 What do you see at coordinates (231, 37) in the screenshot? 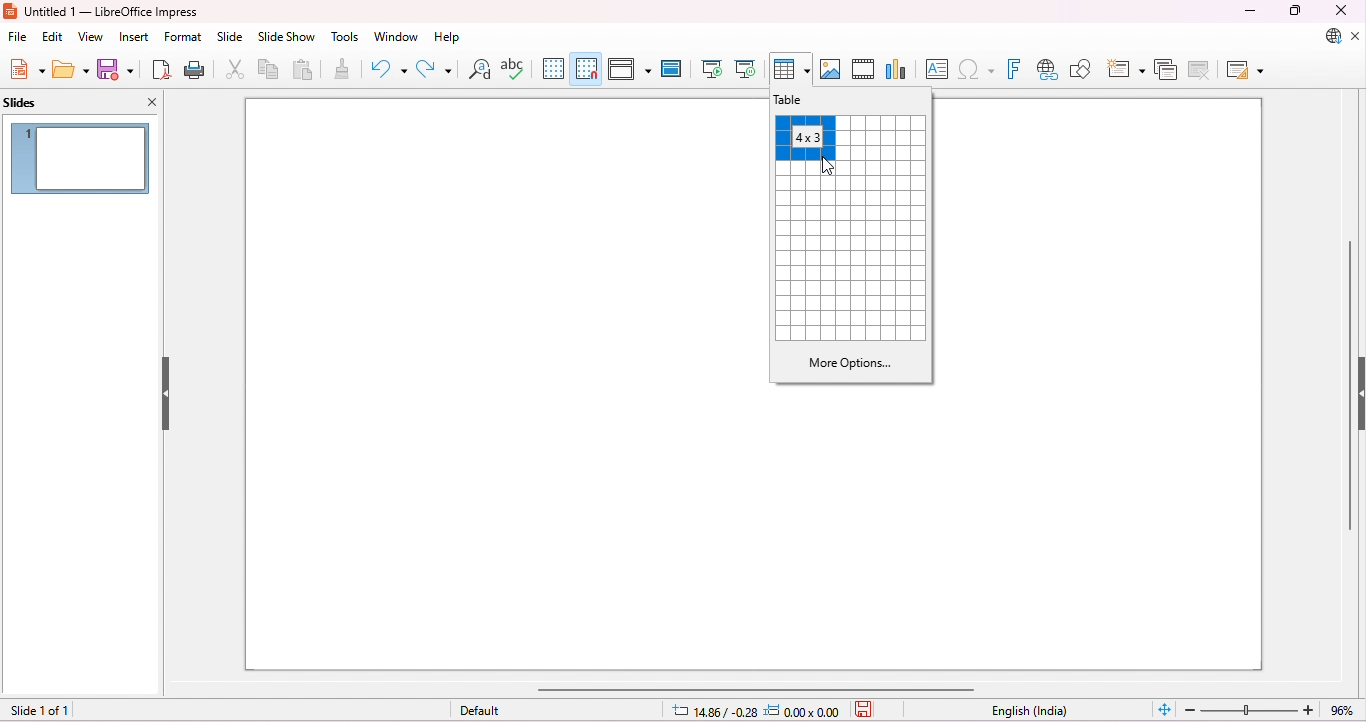
I see `slide` at bounding box center [231, 37].